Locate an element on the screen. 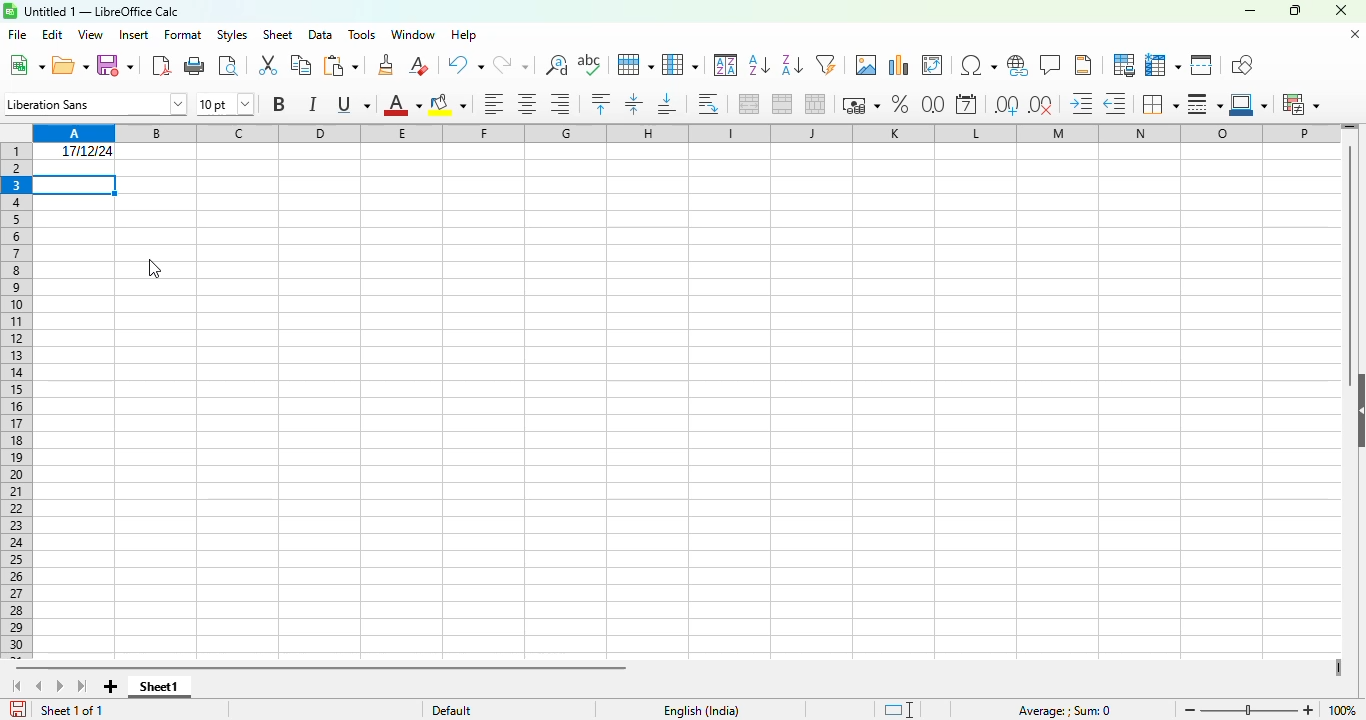 Image resolution: width=1366 pixels, height=720 pixels. clone formatting is located at coordinates (386, 65).